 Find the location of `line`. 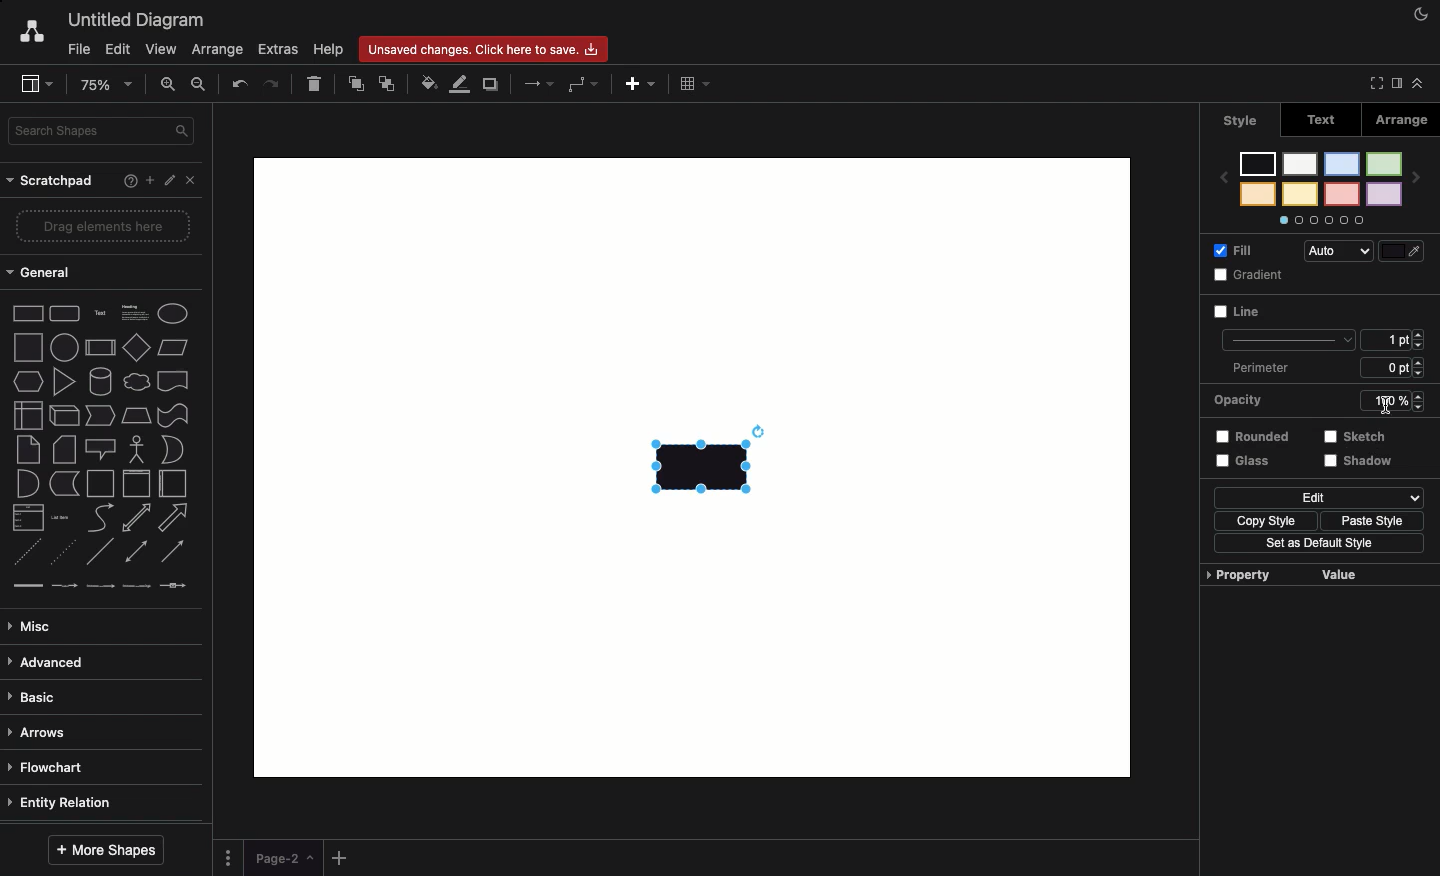

line is located at coordinates (99, 553).